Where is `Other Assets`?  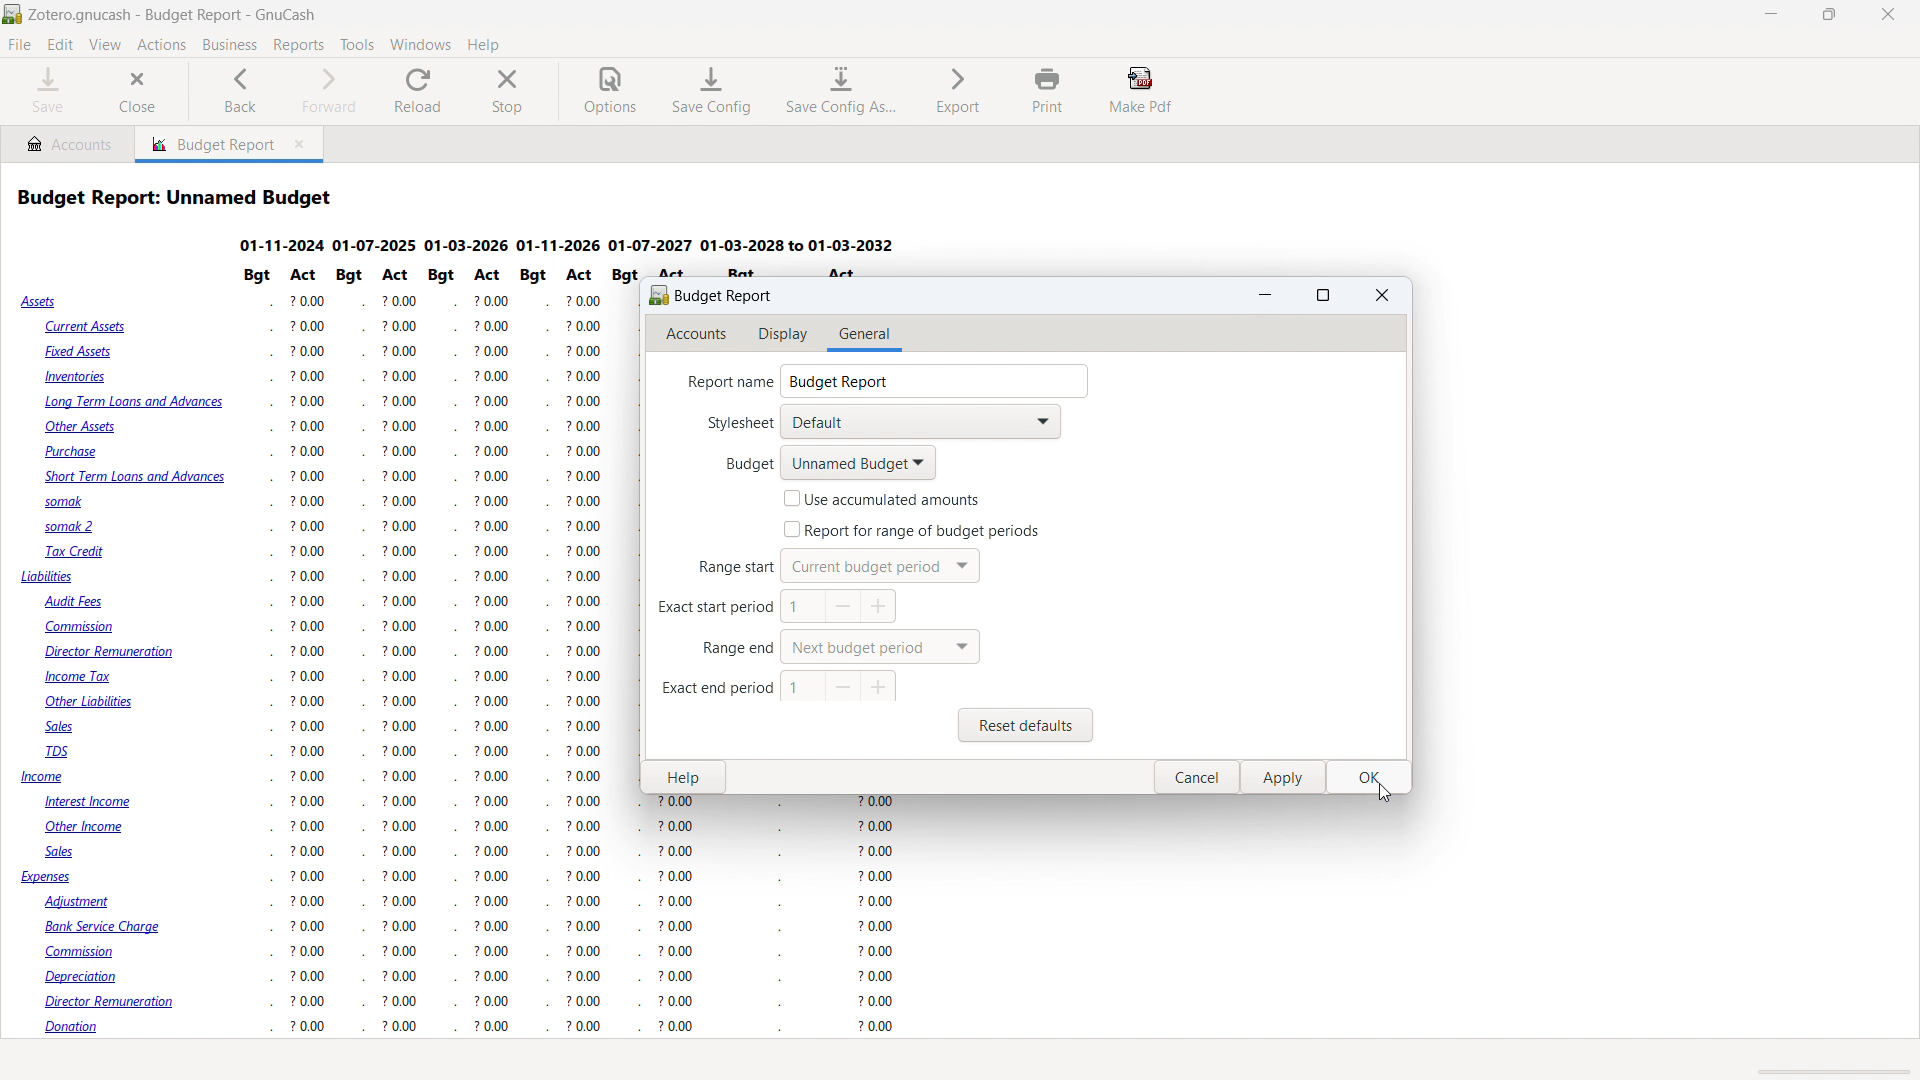 Other Assets is located at coordinates (81, 427).